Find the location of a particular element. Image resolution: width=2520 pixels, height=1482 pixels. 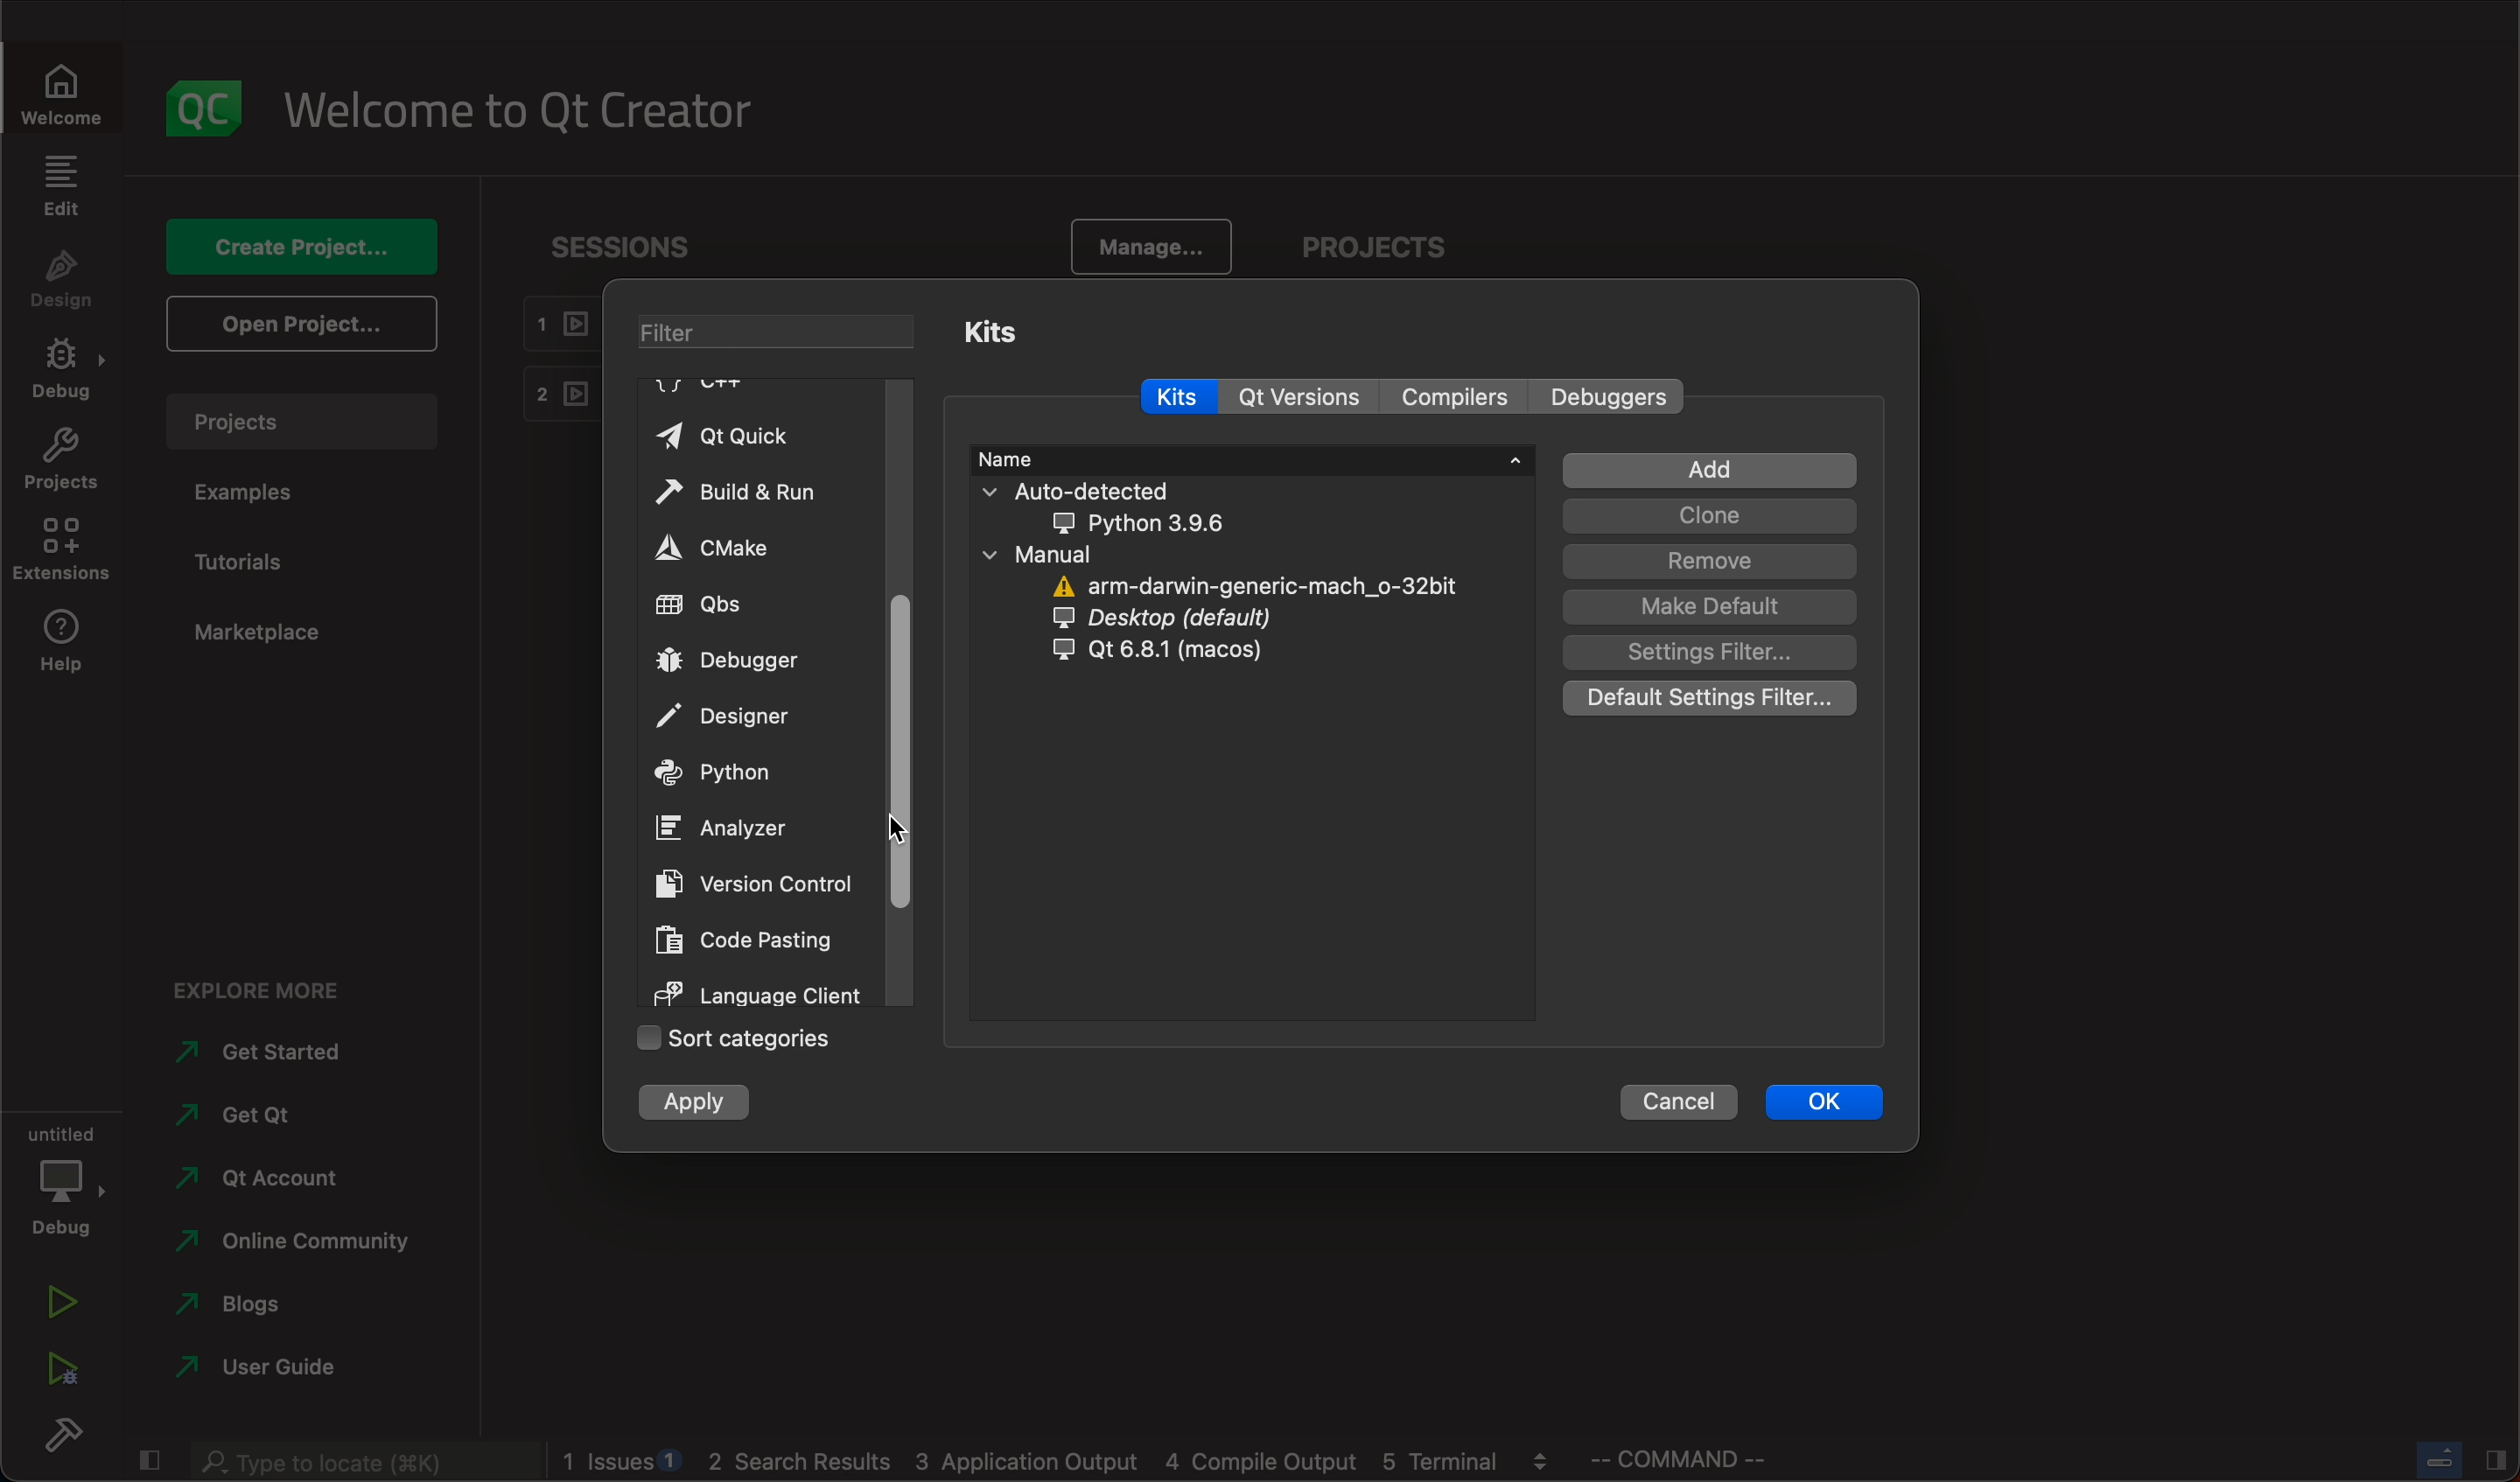

cursor is located at coordinates (908, 825).